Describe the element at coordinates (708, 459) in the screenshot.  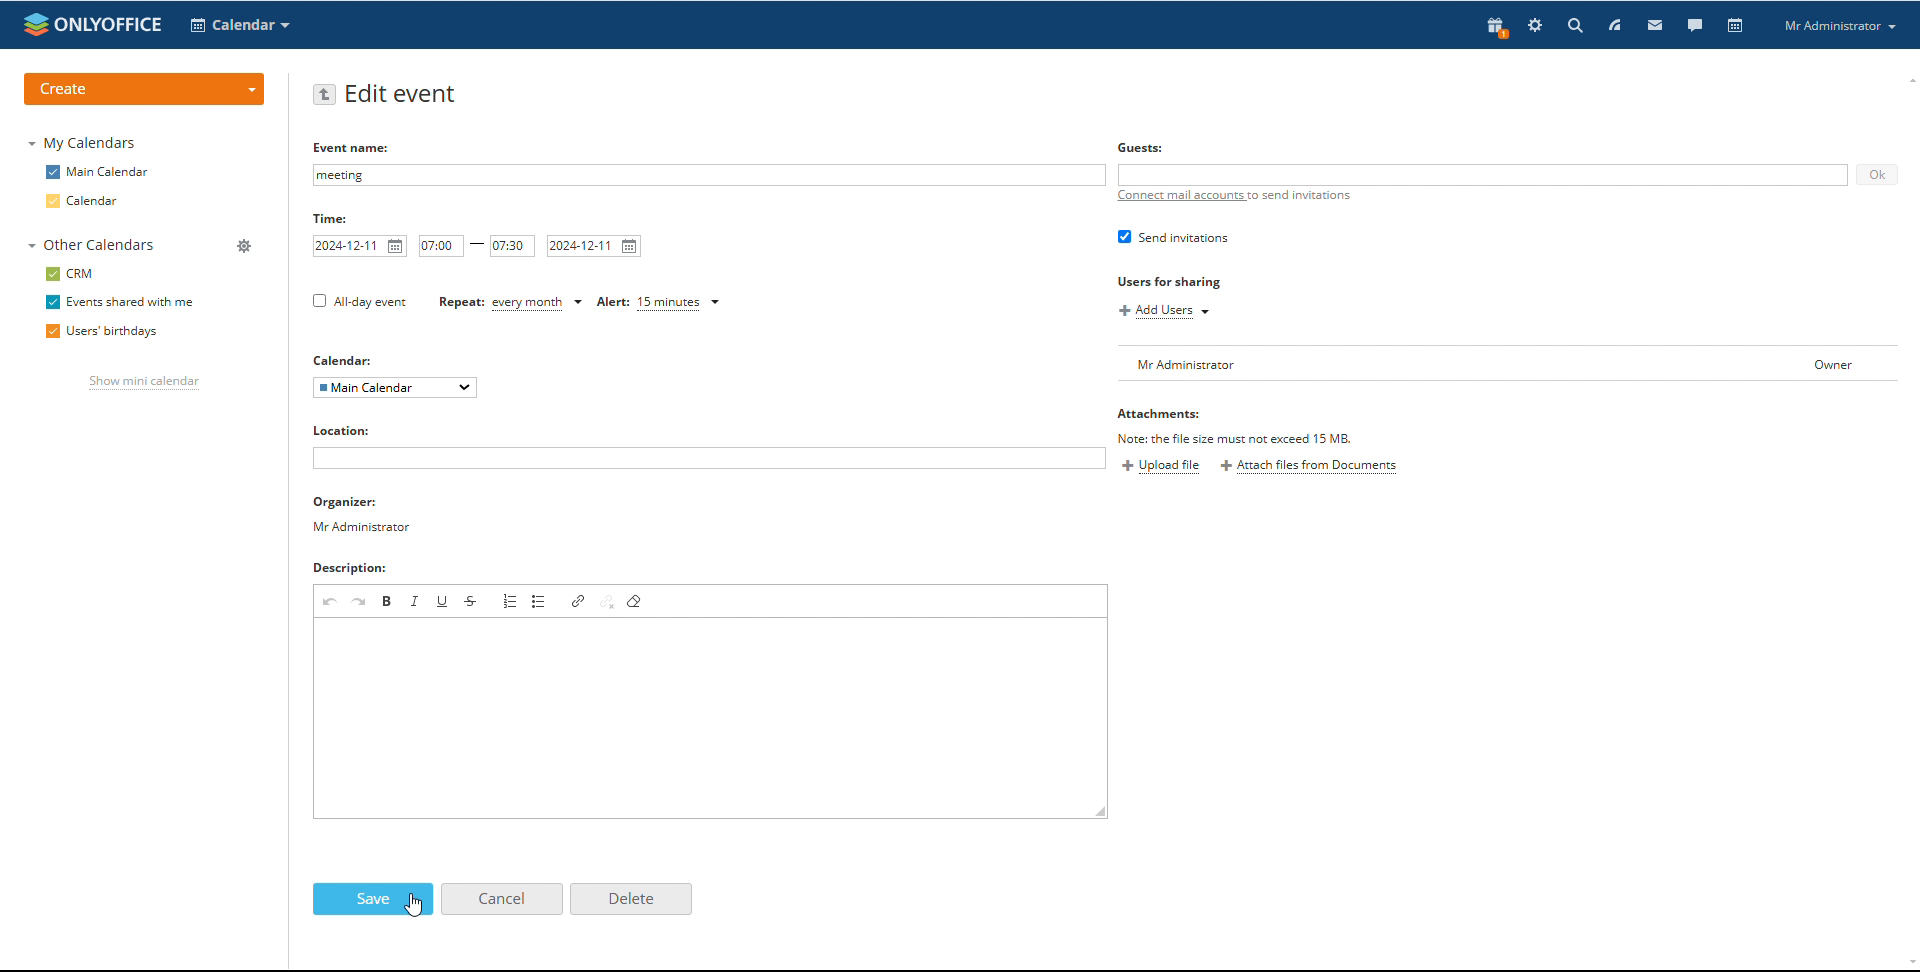
I see `add location` at that location.